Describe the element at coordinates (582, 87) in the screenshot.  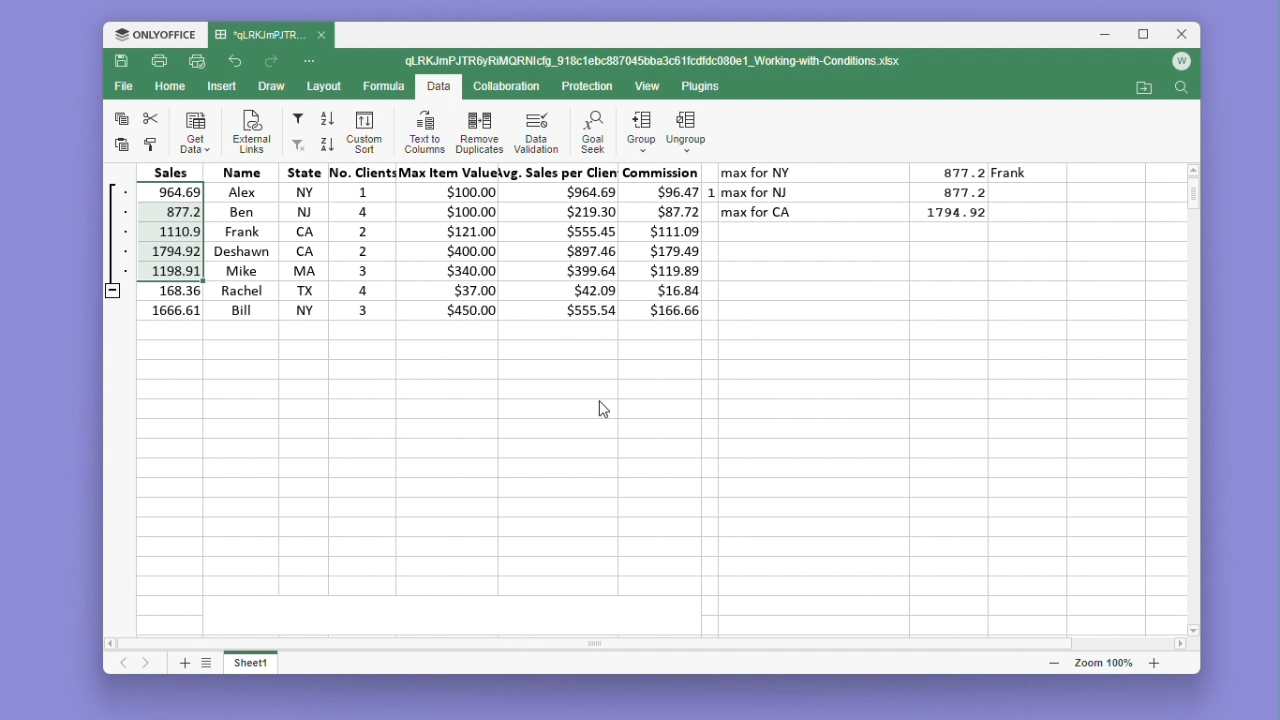
I see `Protection` at that location.